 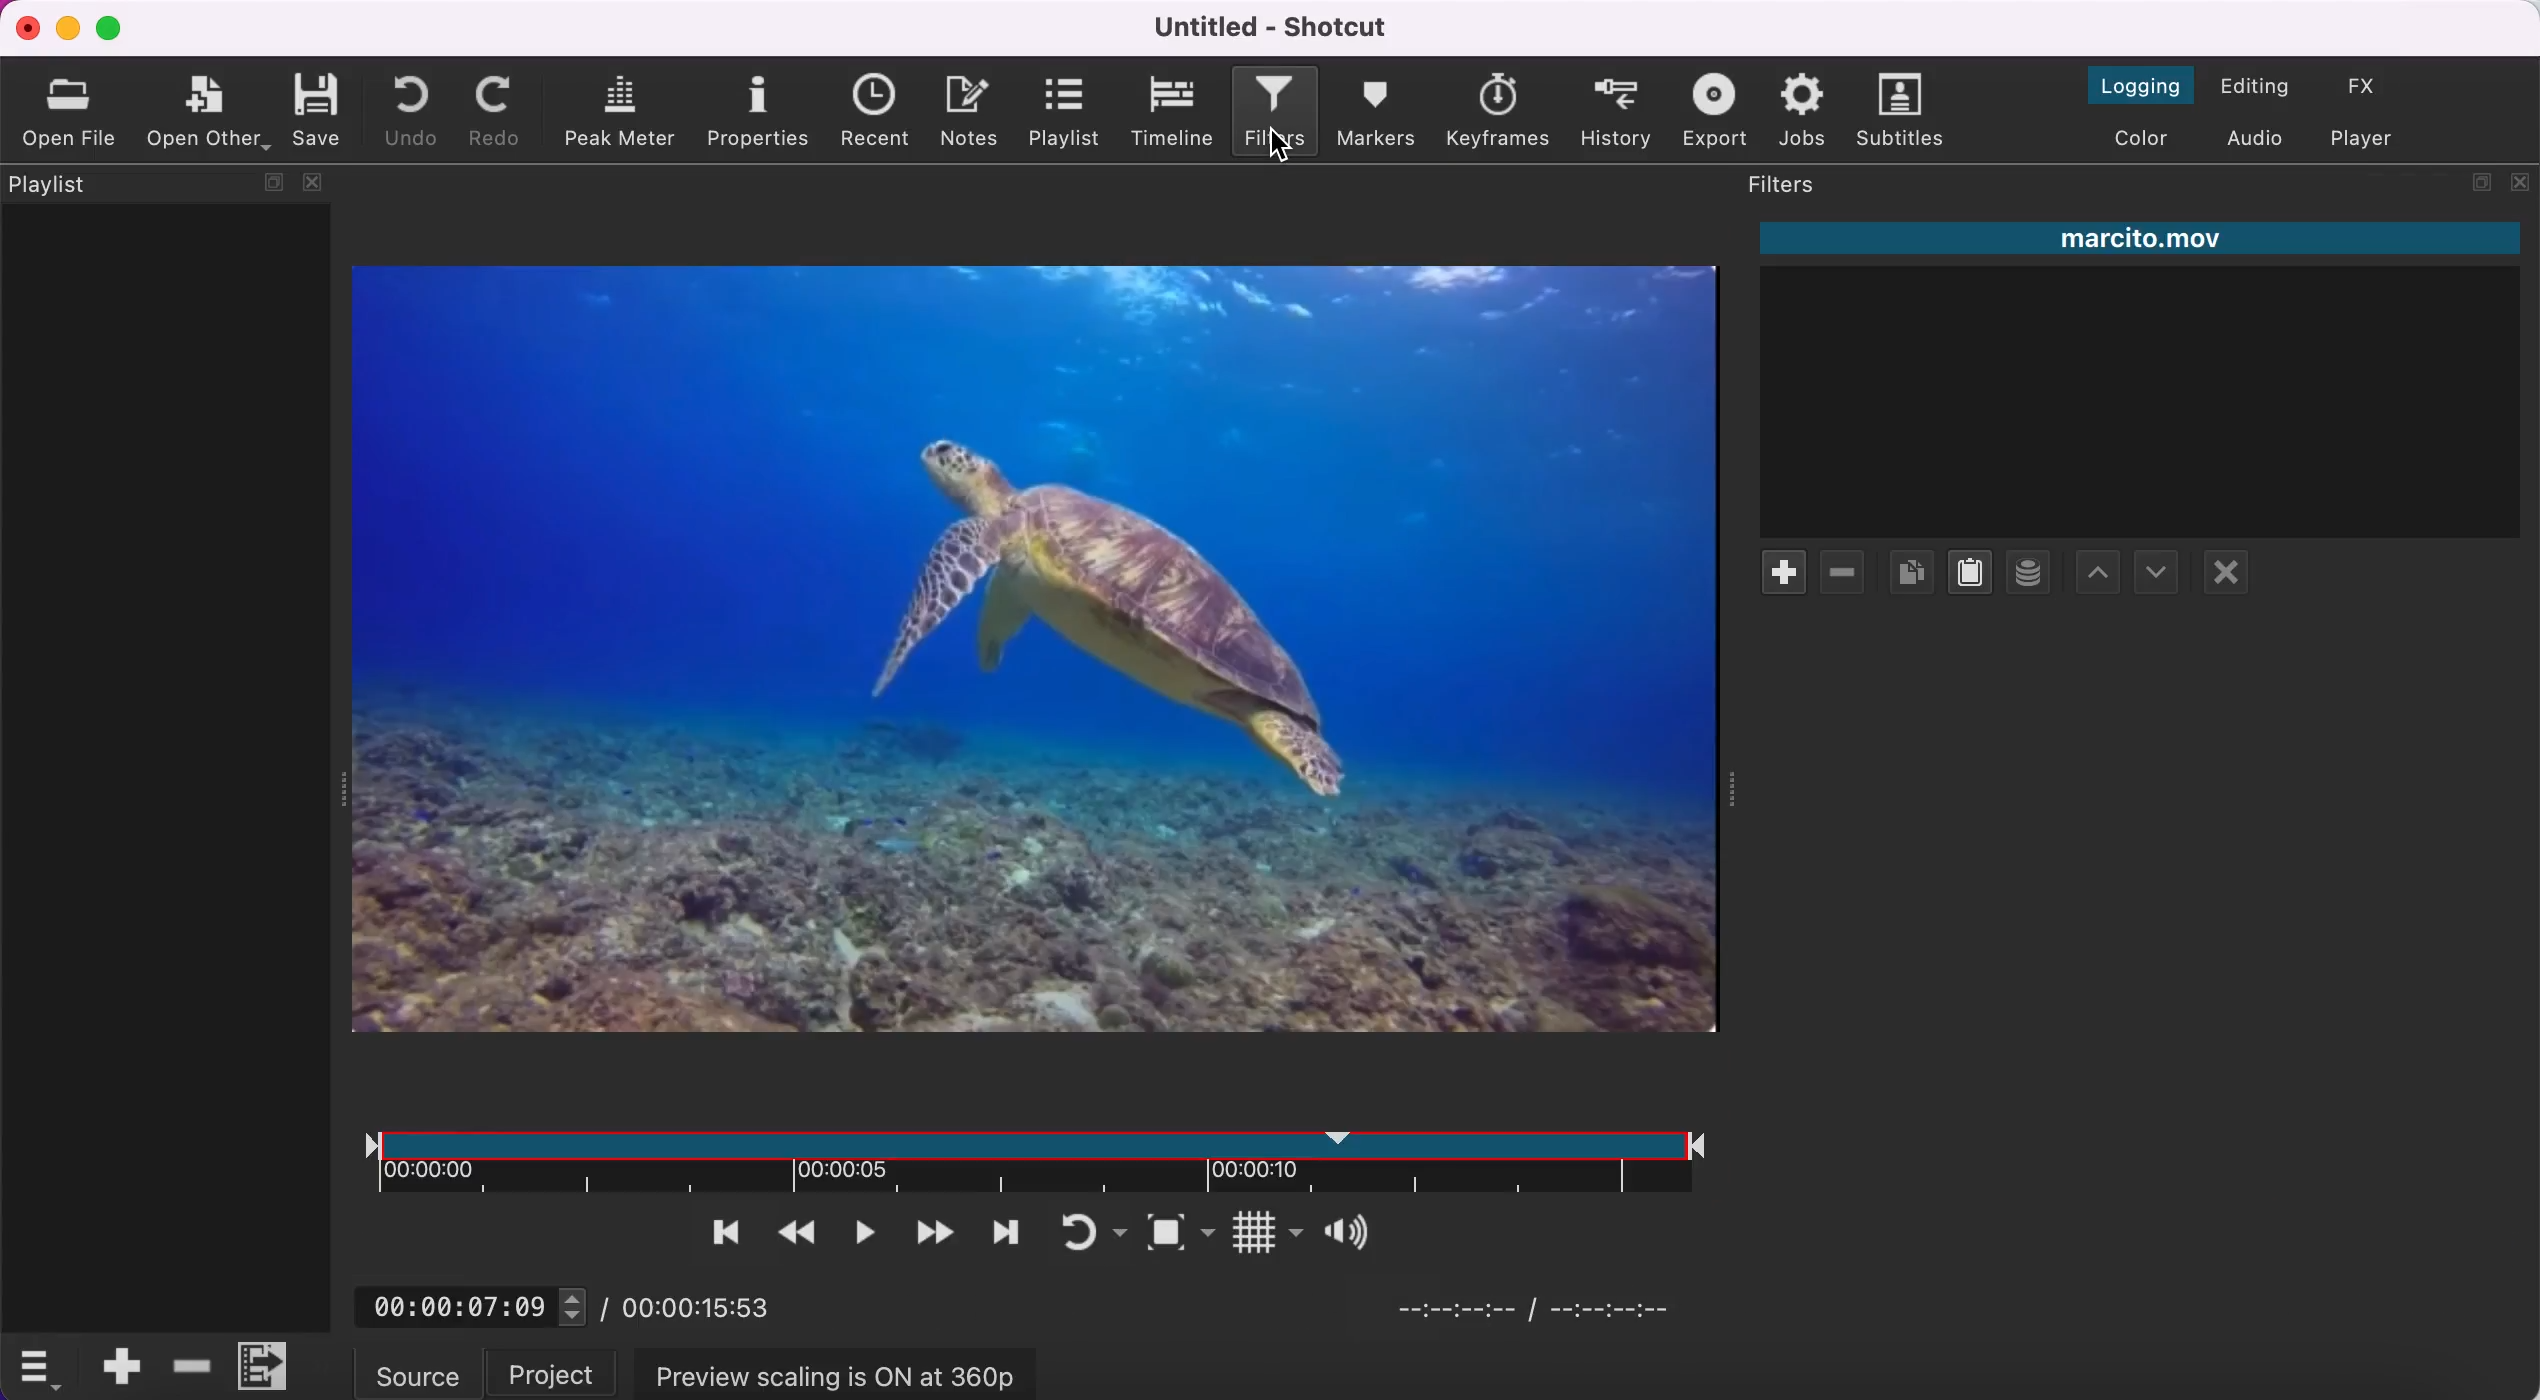 I want to click on copy checked filters, so click(x=1910, y=576).